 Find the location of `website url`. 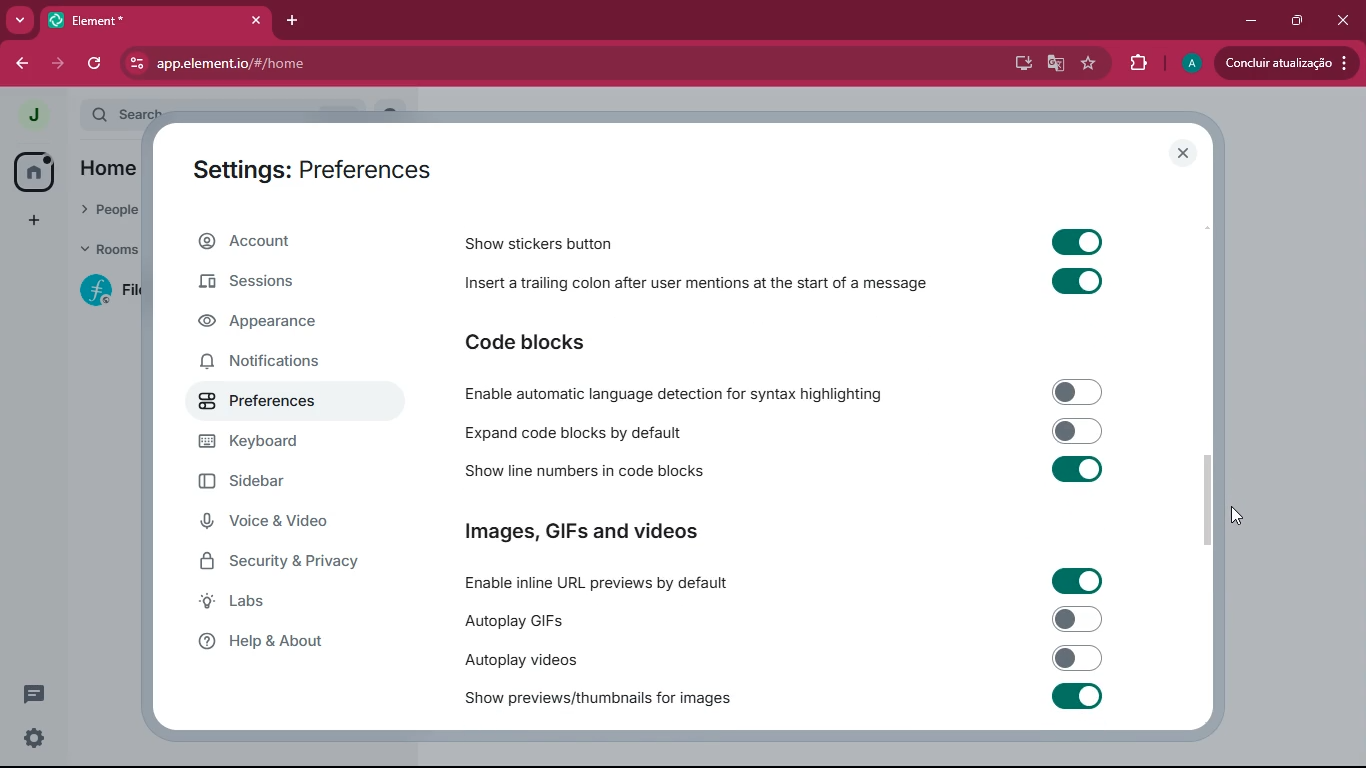

website url is located at coordinates (337, 65).